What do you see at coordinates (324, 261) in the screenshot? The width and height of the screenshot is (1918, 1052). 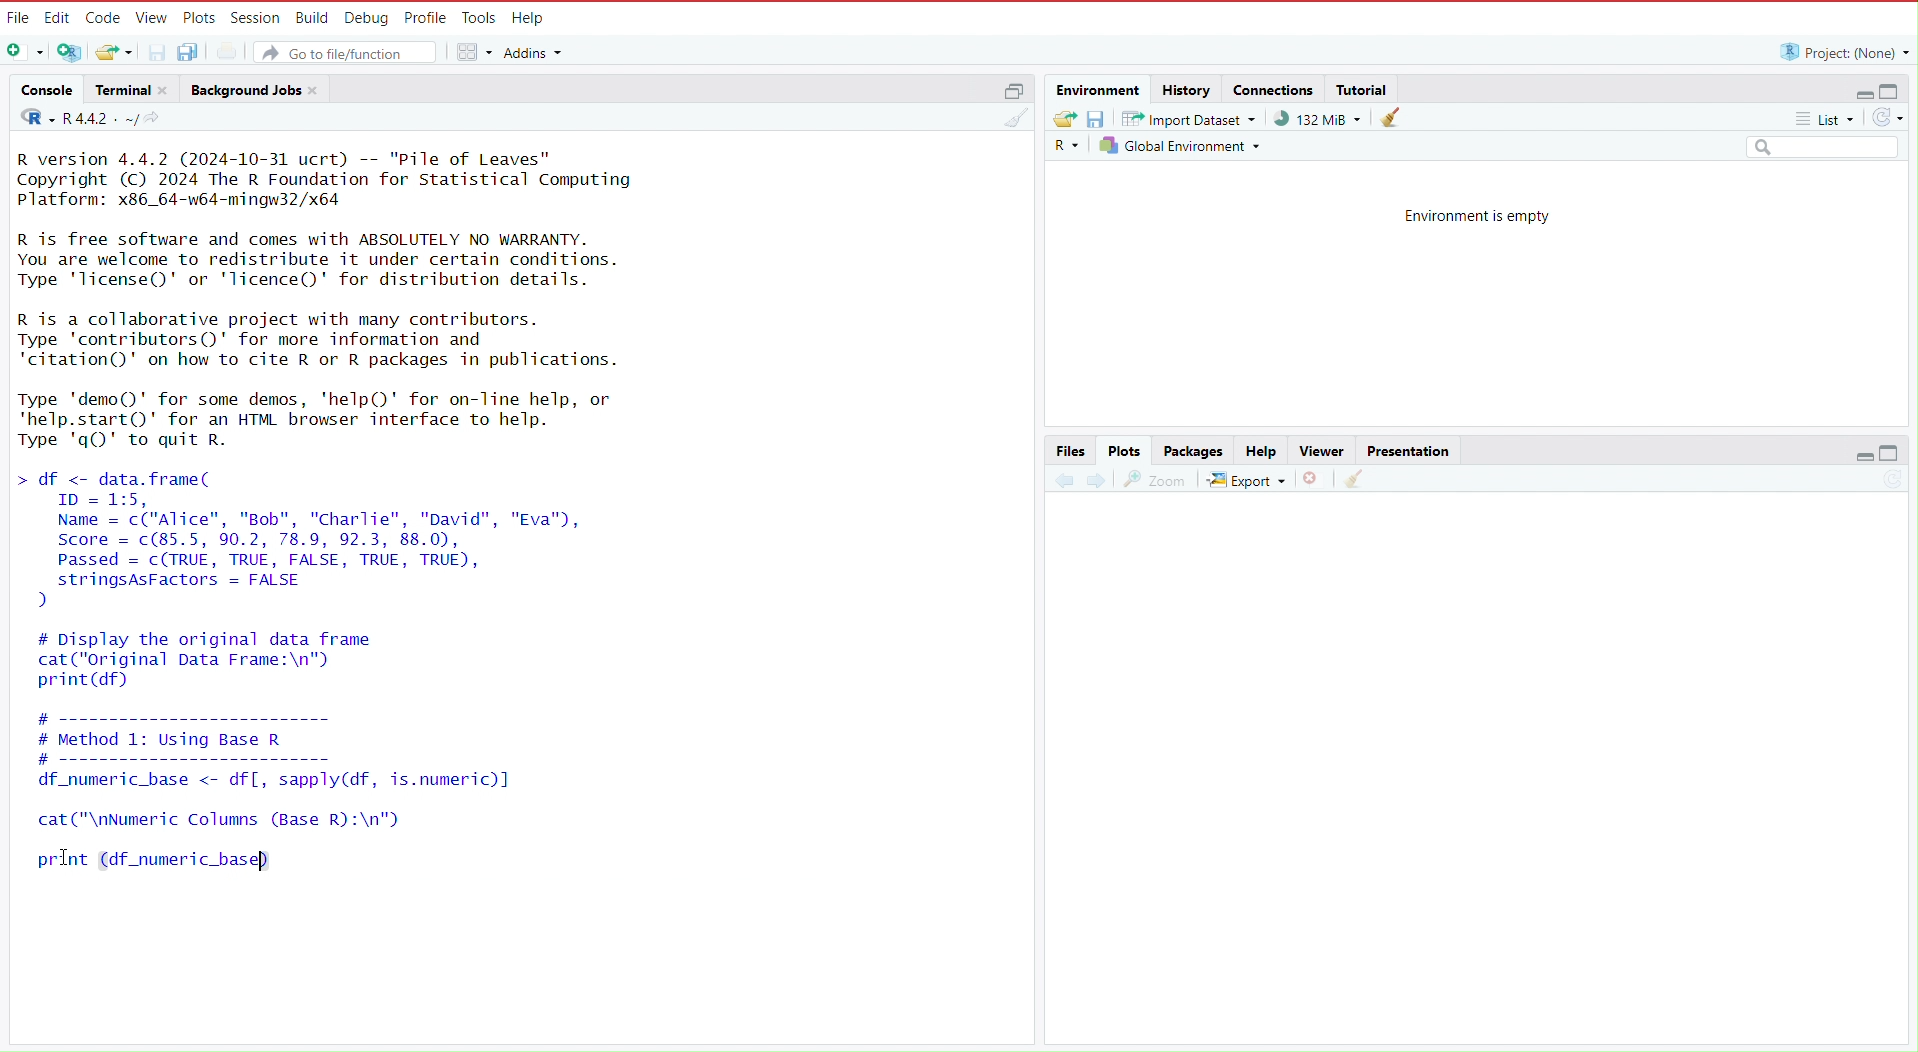 I see `R is free software and comes with ABSOLUTELY NO WARRANTY.
You are welcome to redistribute it under certain conditions.
Type 'licenseQ' or 'lTicence()' for distribution details.` at bounding box center [324, 261].